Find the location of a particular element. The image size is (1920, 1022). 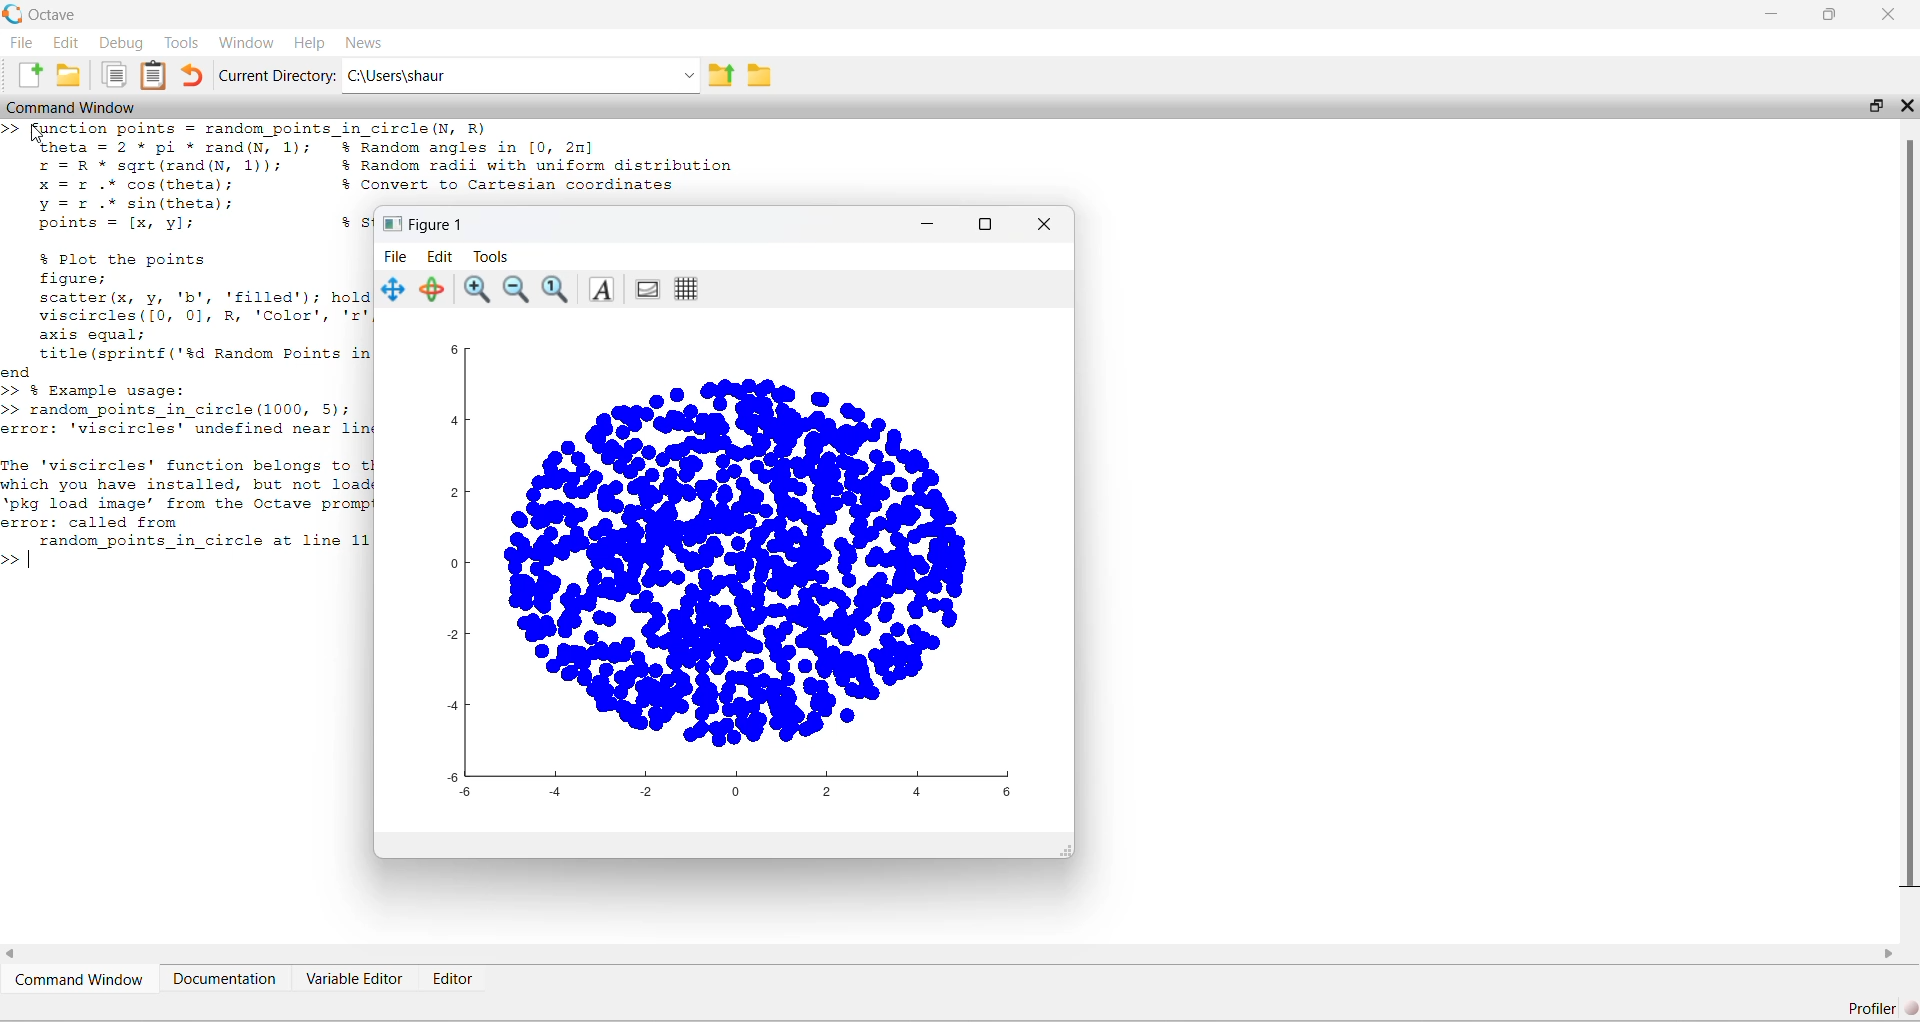

C:\Users\shaur is located at coordinates (508, 75).